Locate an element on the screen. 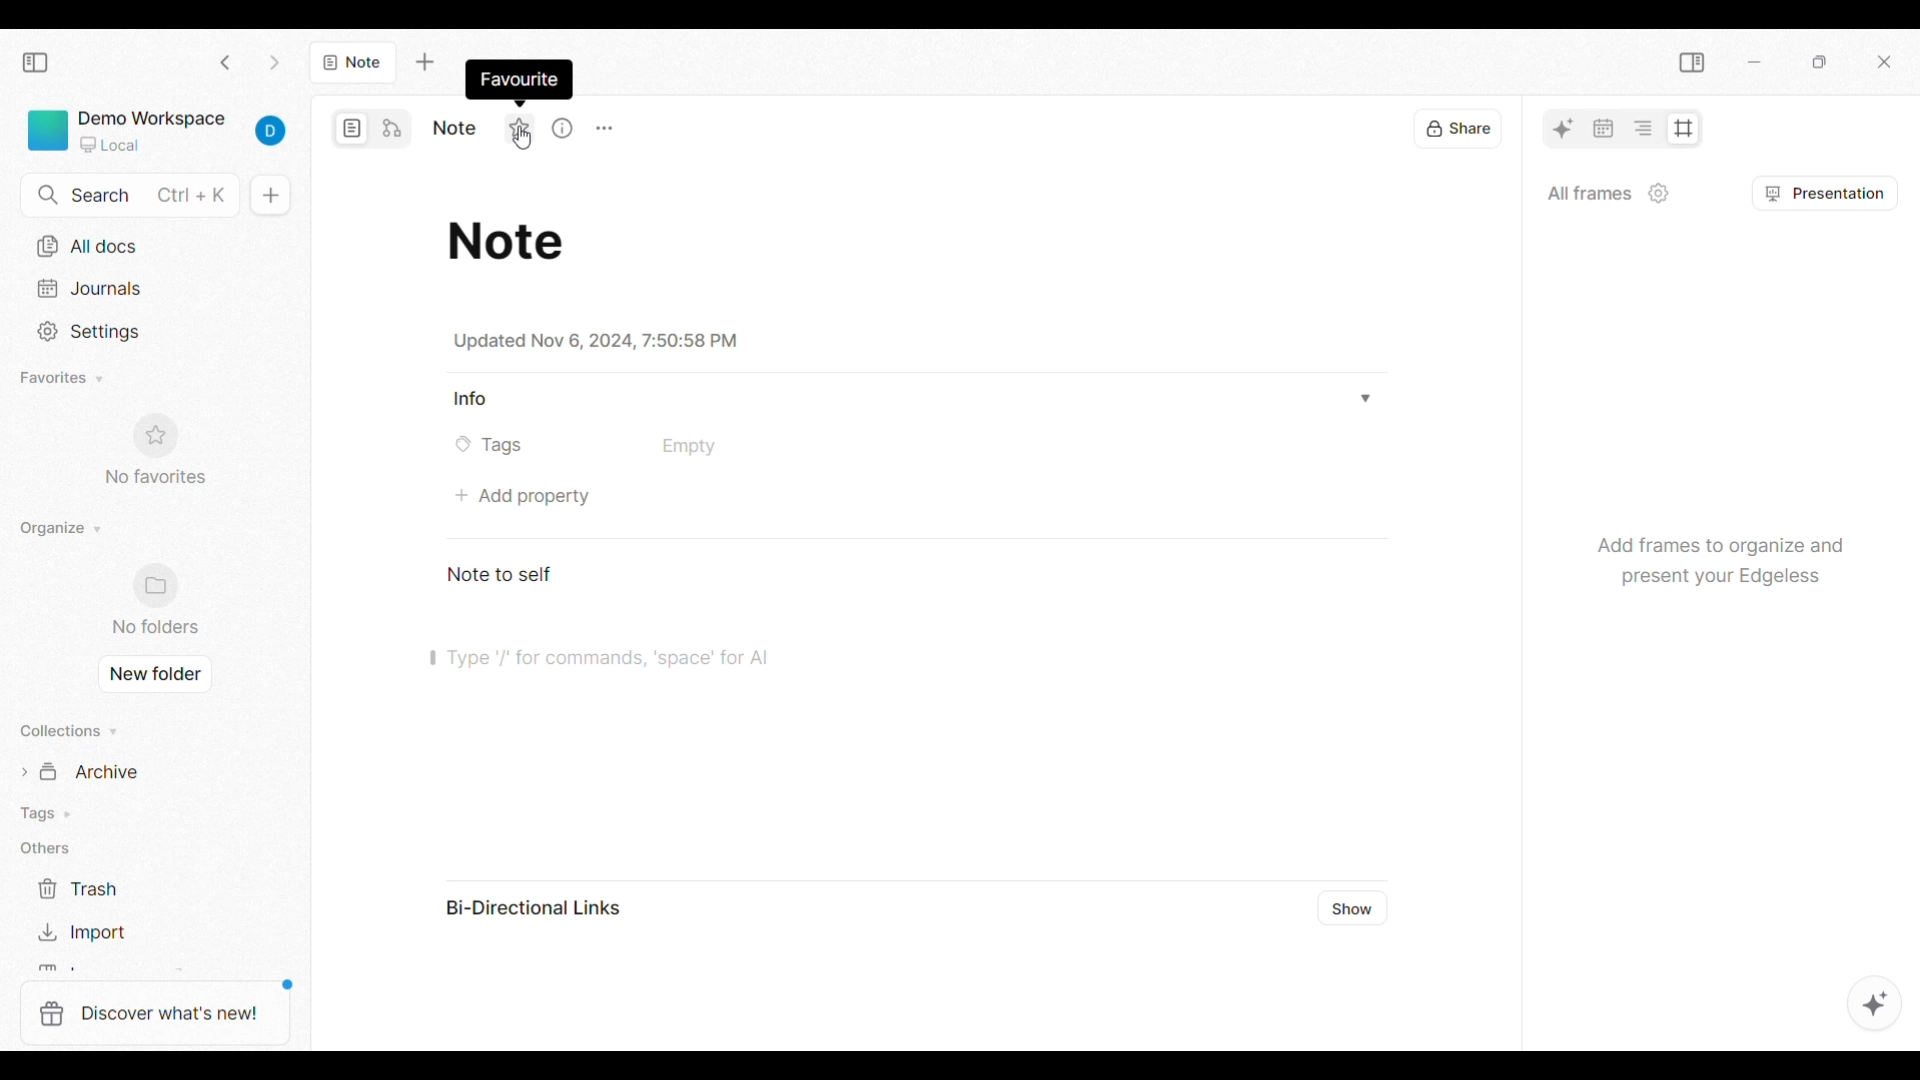 The width and height of the screenshot is (1920, 1080). Favourite is located at coordinates (514, 77).